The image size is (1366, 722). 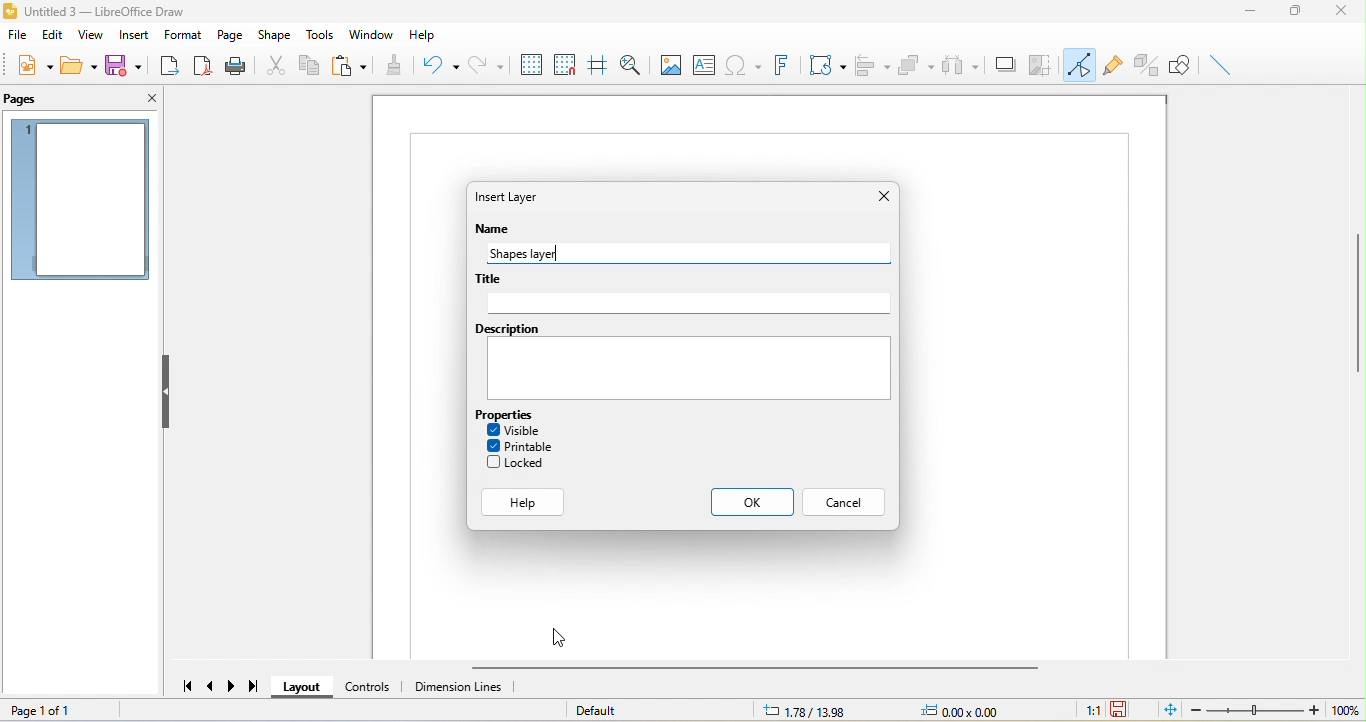 I want to click on zoom, so click(x=1276, y=711).